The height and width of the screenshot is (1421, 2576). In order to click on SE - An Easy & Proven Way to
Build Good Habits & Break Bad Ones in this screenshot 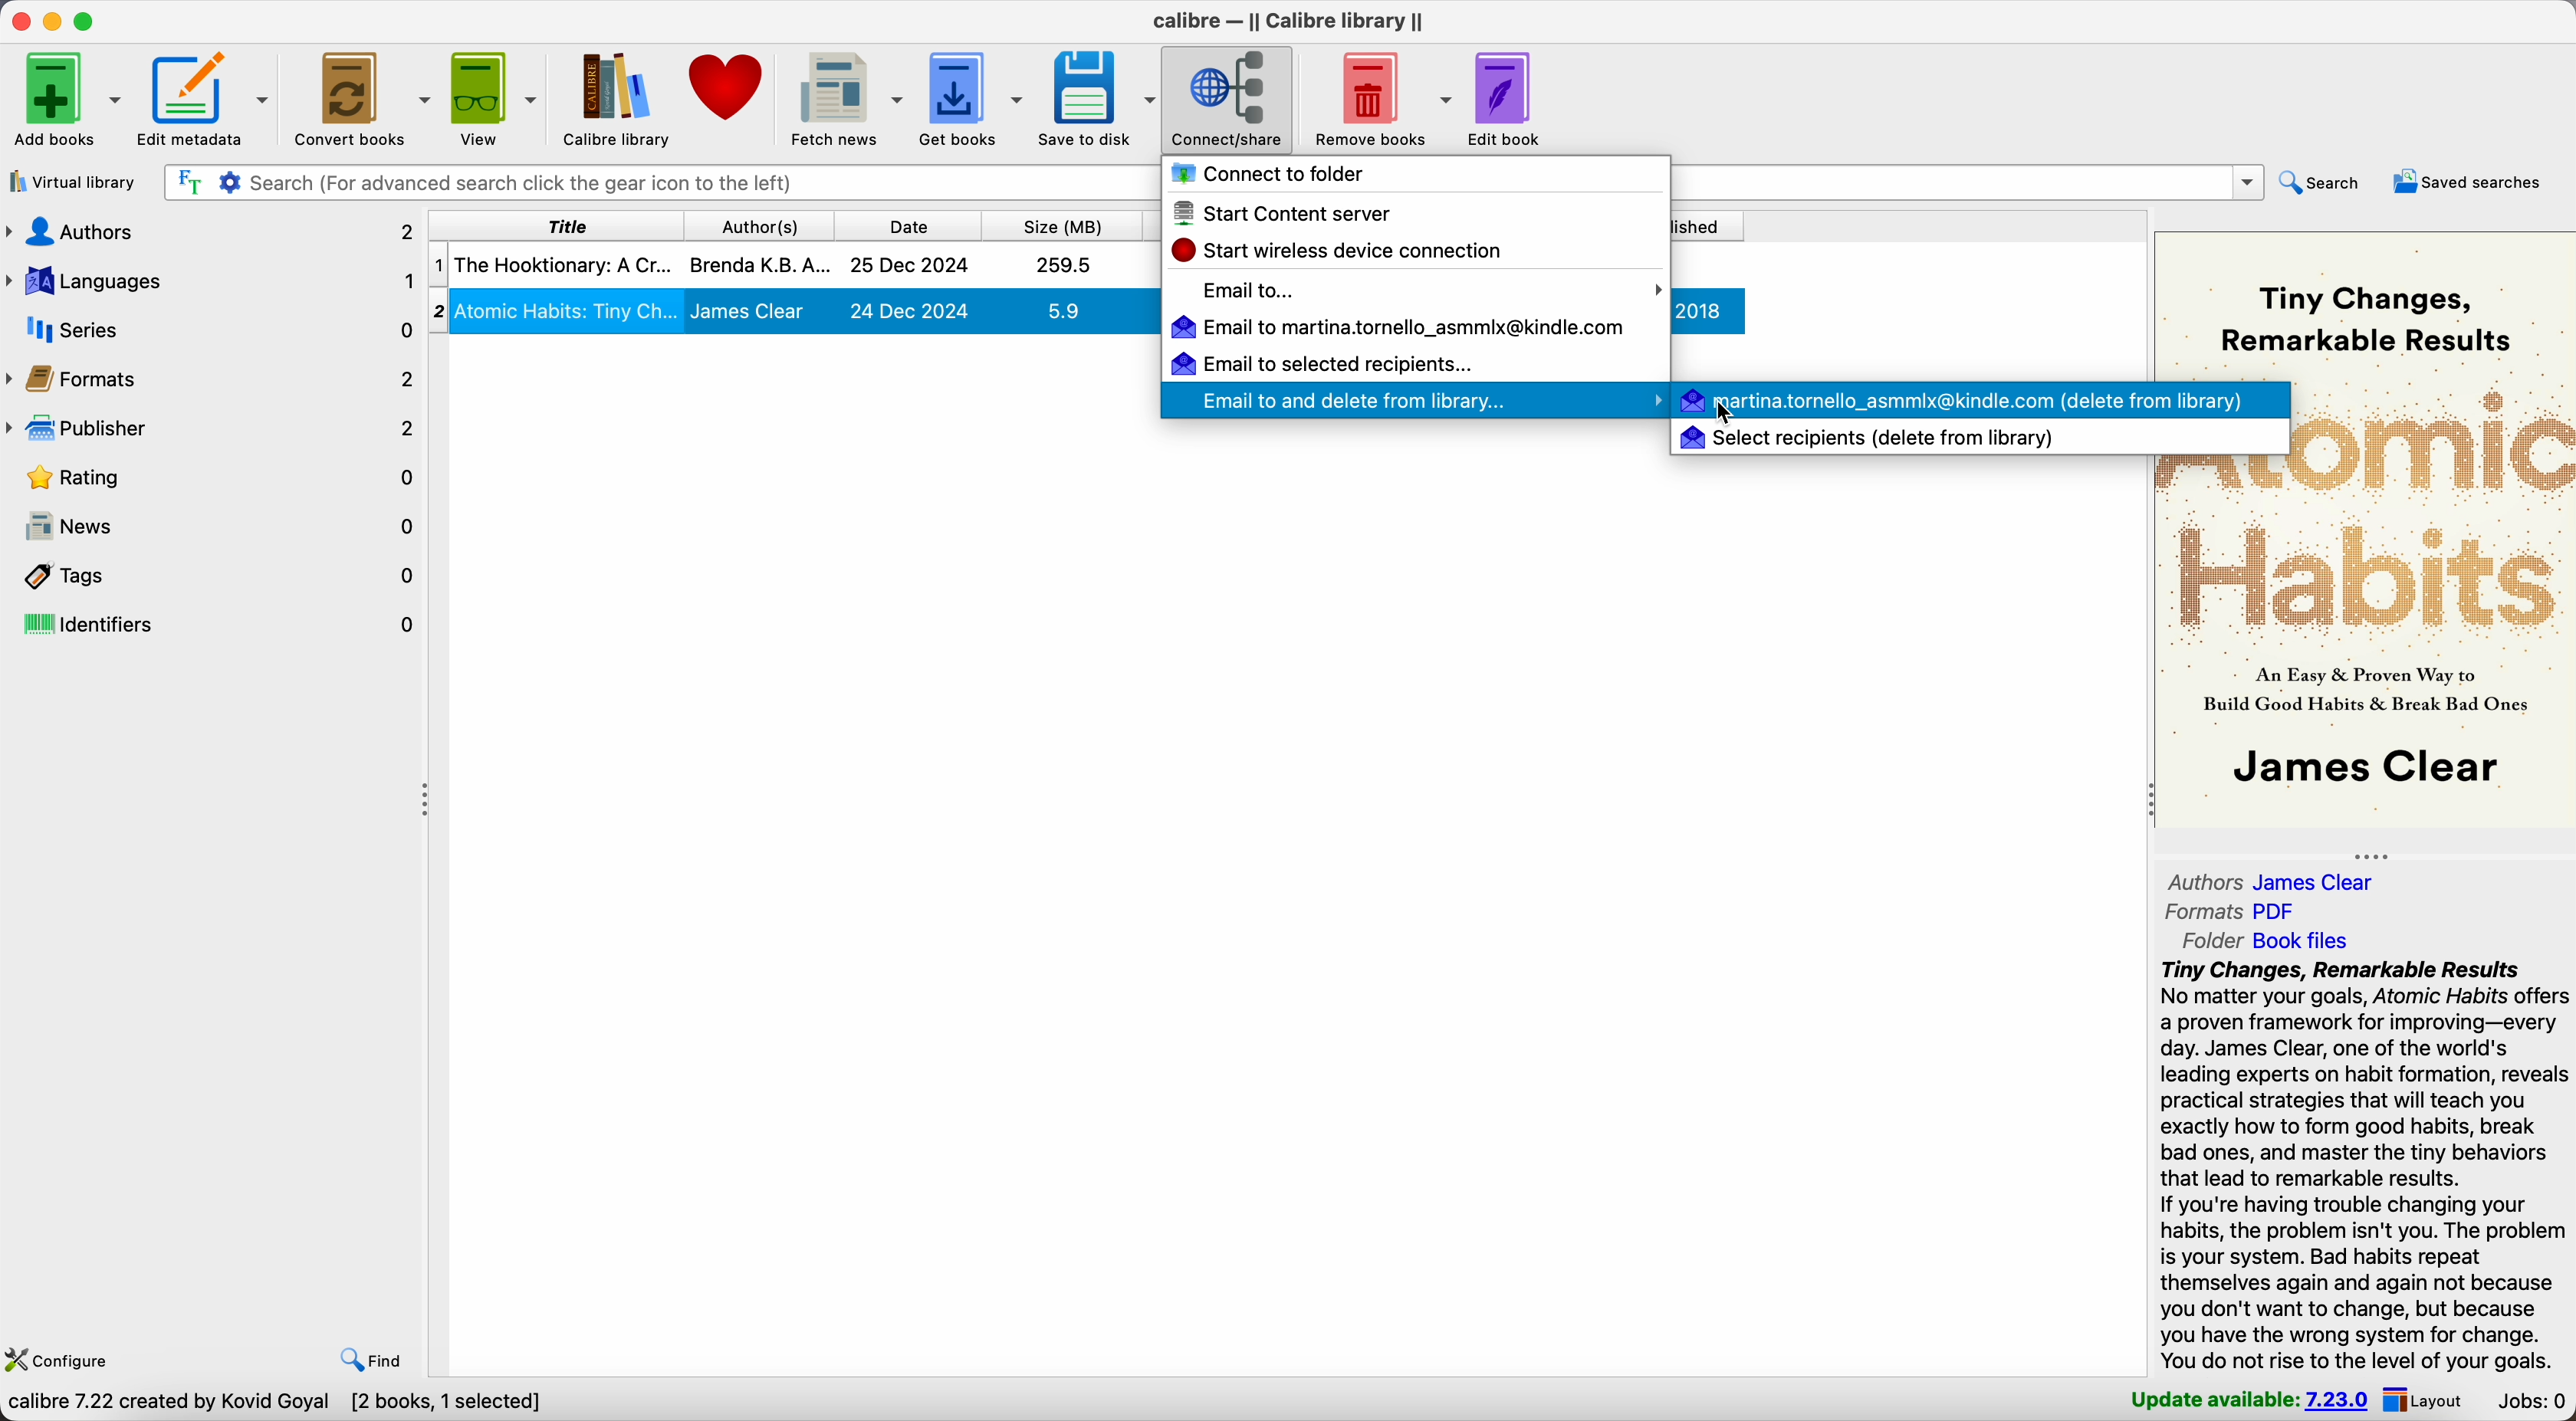, I will do `click(2365, 690)`.